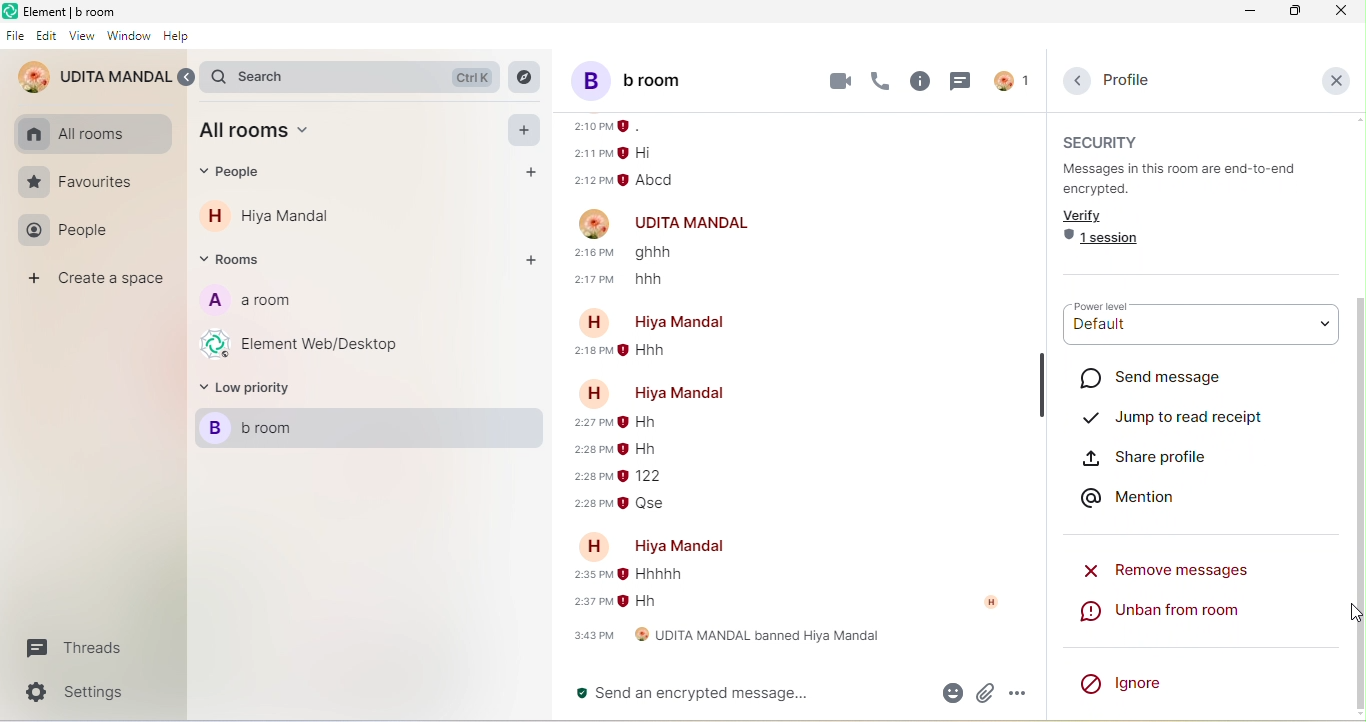 The image size is (1366, 722). What do you see at coordinates (263, 134) in the screenshot?
I see `all room` at bounding box center [263, 134].